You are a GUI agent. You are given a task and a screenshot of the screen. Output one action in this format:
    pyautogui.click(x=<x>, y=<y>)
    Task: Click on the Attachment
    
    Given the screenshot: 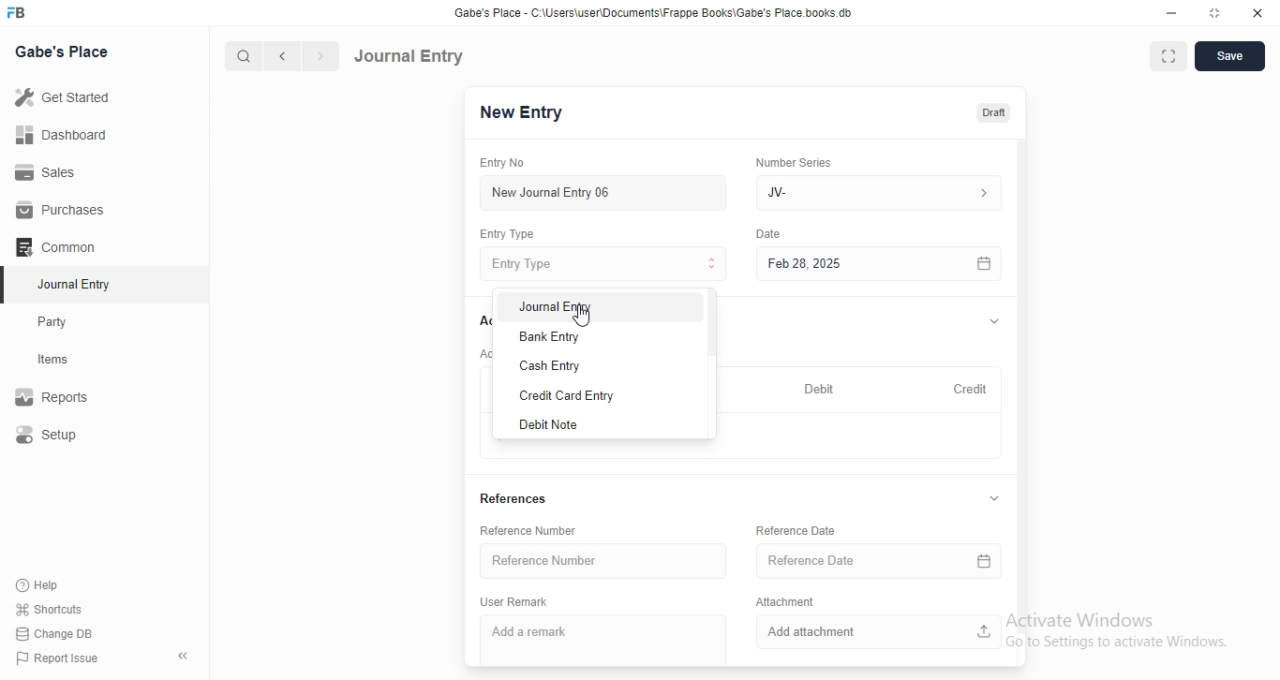 What is the action you would take?
    pyautogui.click(x=794, y=601)
    